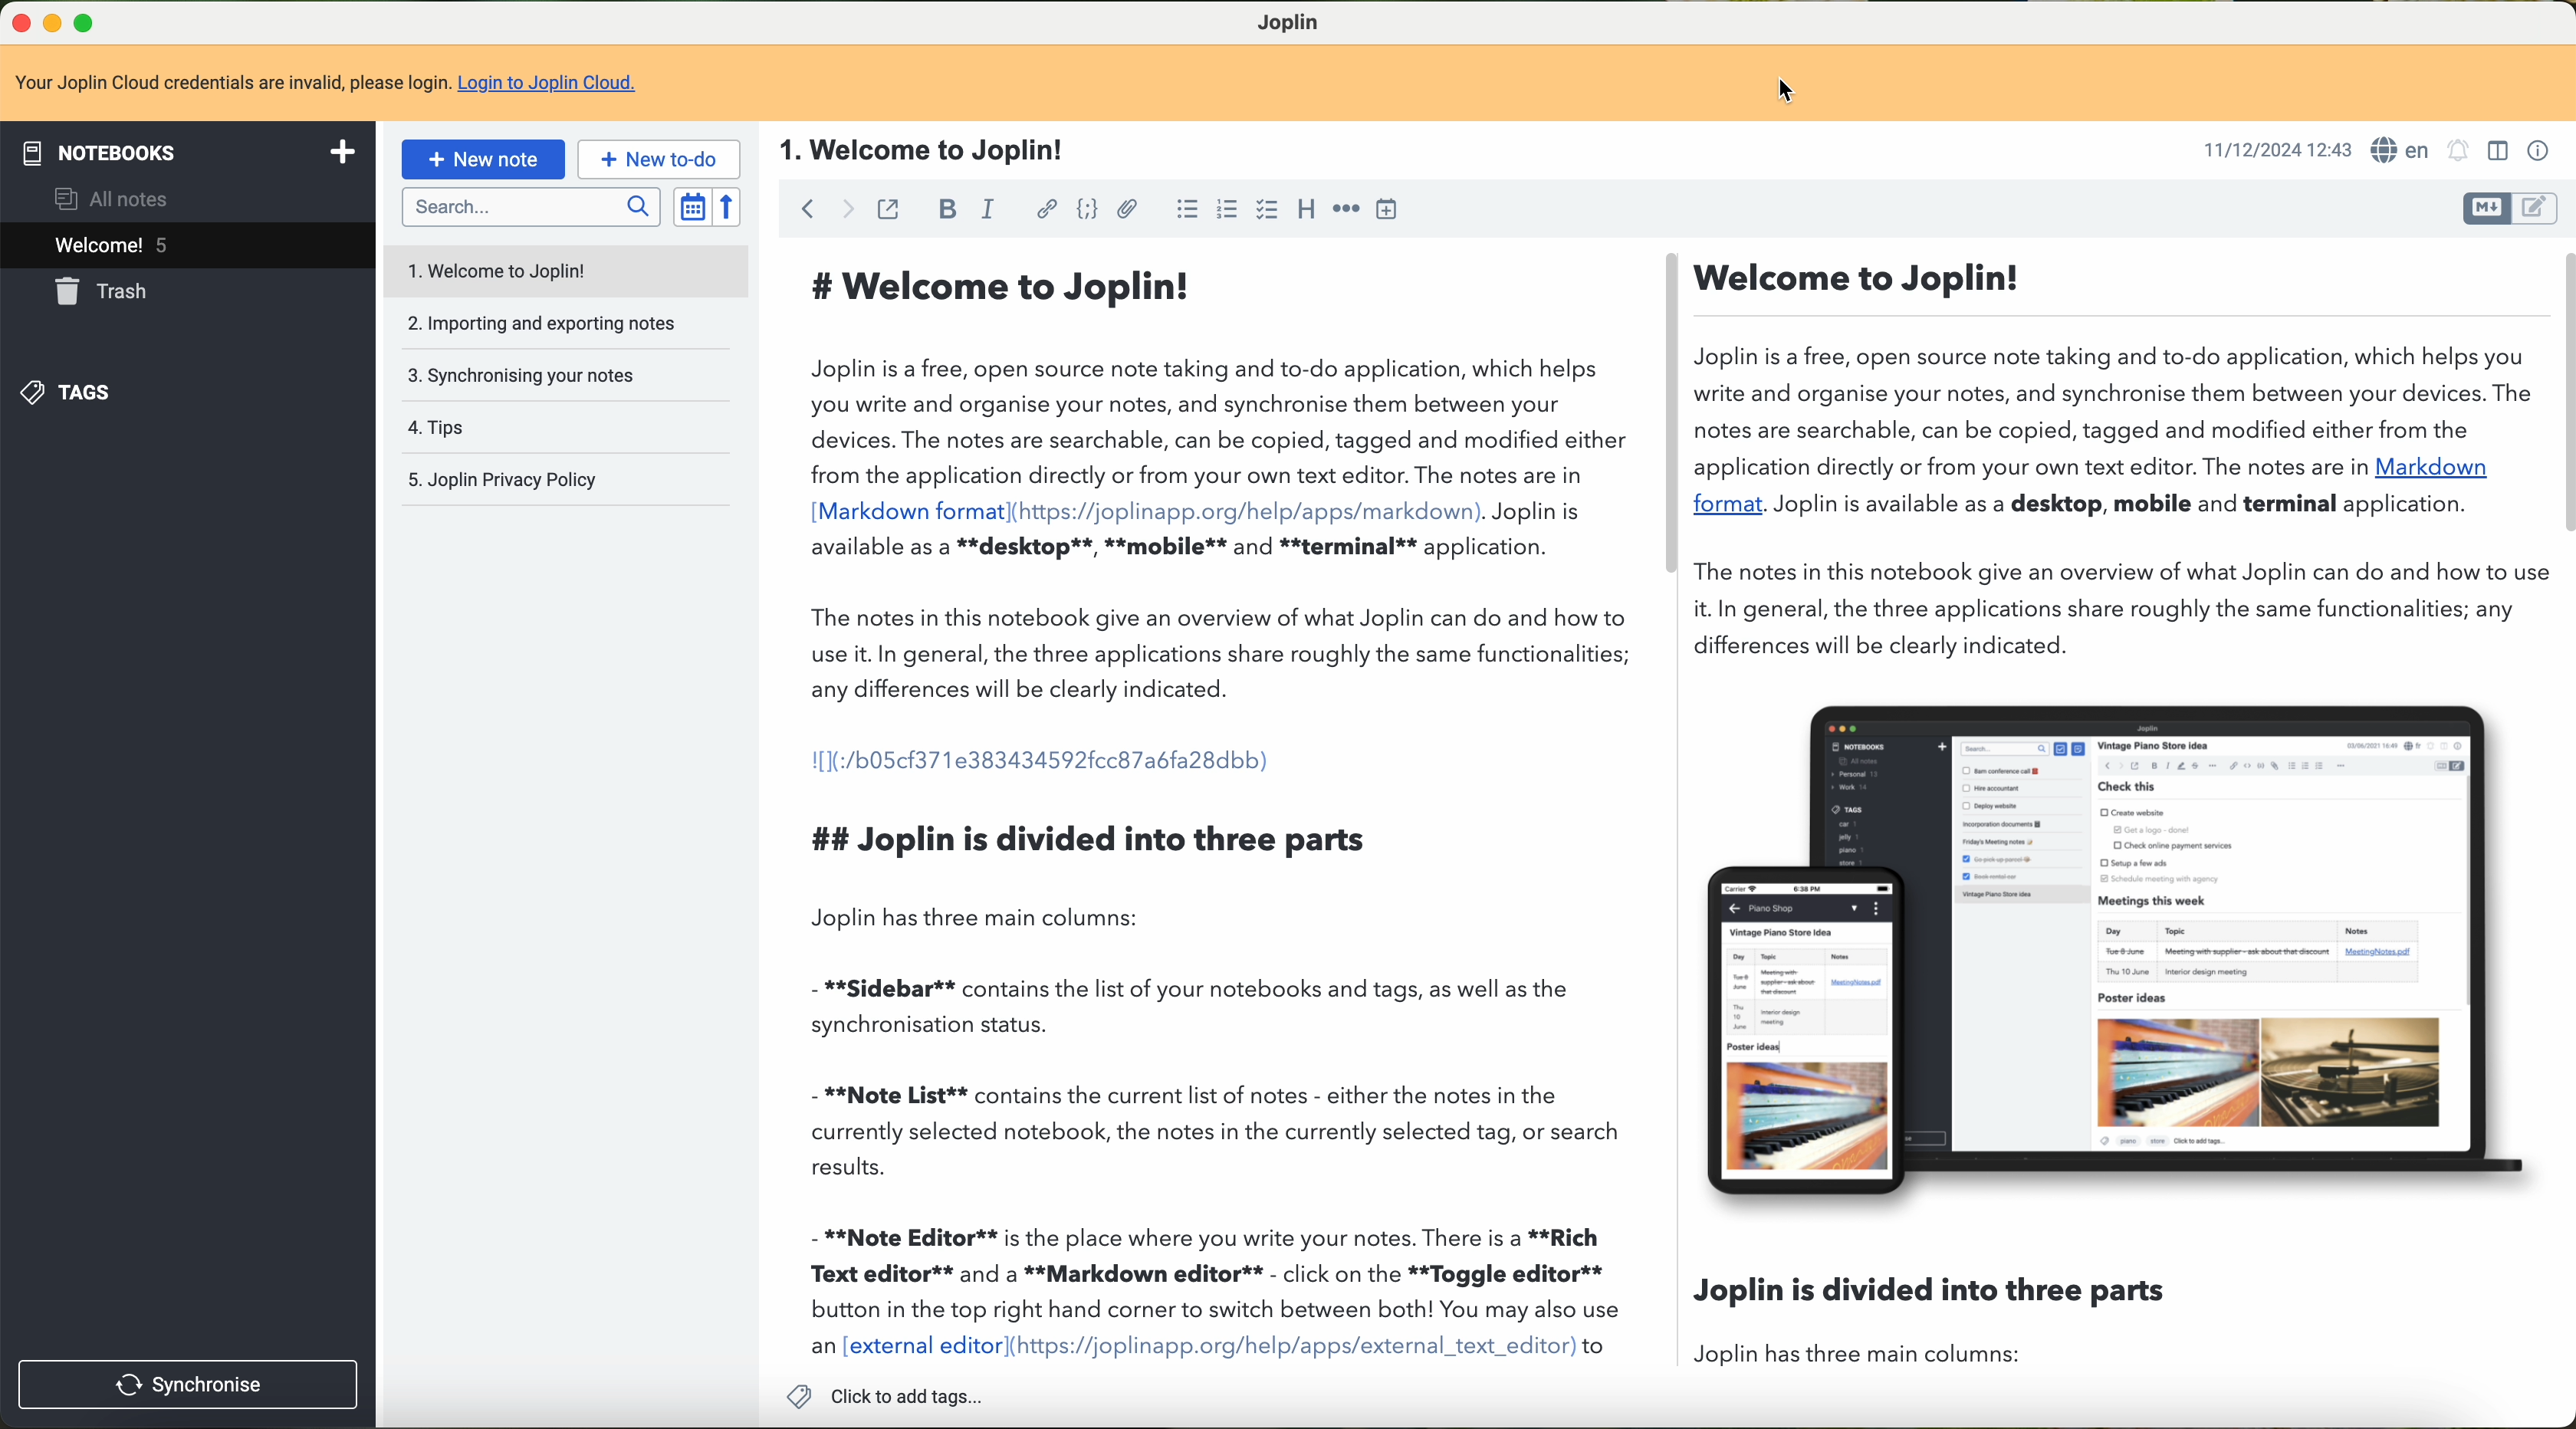 The width and height of the screenshot is (2576, 1429). Describe the element at coordinates (1216, 806) in the screenshot. I see `# Welcome to Joplin!

Joplin is a free, open source note taking and to-do application, which helps
you write and organise your notes, and synchronise them between your
devices. The notes are searchable, can be copied, tagged and modified either
from the application directly or from your own text editor. The notes are in
[Markdown format](https://joplinapp.org/help/apps/markdown). Joplin is
available as a **desktop**, **mobile** and **terminal** application.

The notes in this notebook give an overview of what Joplin can do and how to
use it. In general, the three applications share roughly the same functionalities;
any differences will be clearly indicated.
1[1(:/b05cf371e383434592fcc87a6fa28dbb)

## Joplin is divided into three parts

Joplin has three main columns:

- **Sidebar** contains the list of your notebooks and tags, as well as the
synchronisation status.

- **Note List** contains the current list of notes - either the notes in the
currently selected notebook, the notes in the currently selected tag, or search
results.

- **Note Editor** is the place where you write your notes. There is a **Rich
Text editor** and a **Markdown editor** - click on the **Toggle editor**
button in the top right hand corner to switch between both! You may also use
an [external editor](https://joplinapp.org/help/apps/external_text_editor) to` at that location.